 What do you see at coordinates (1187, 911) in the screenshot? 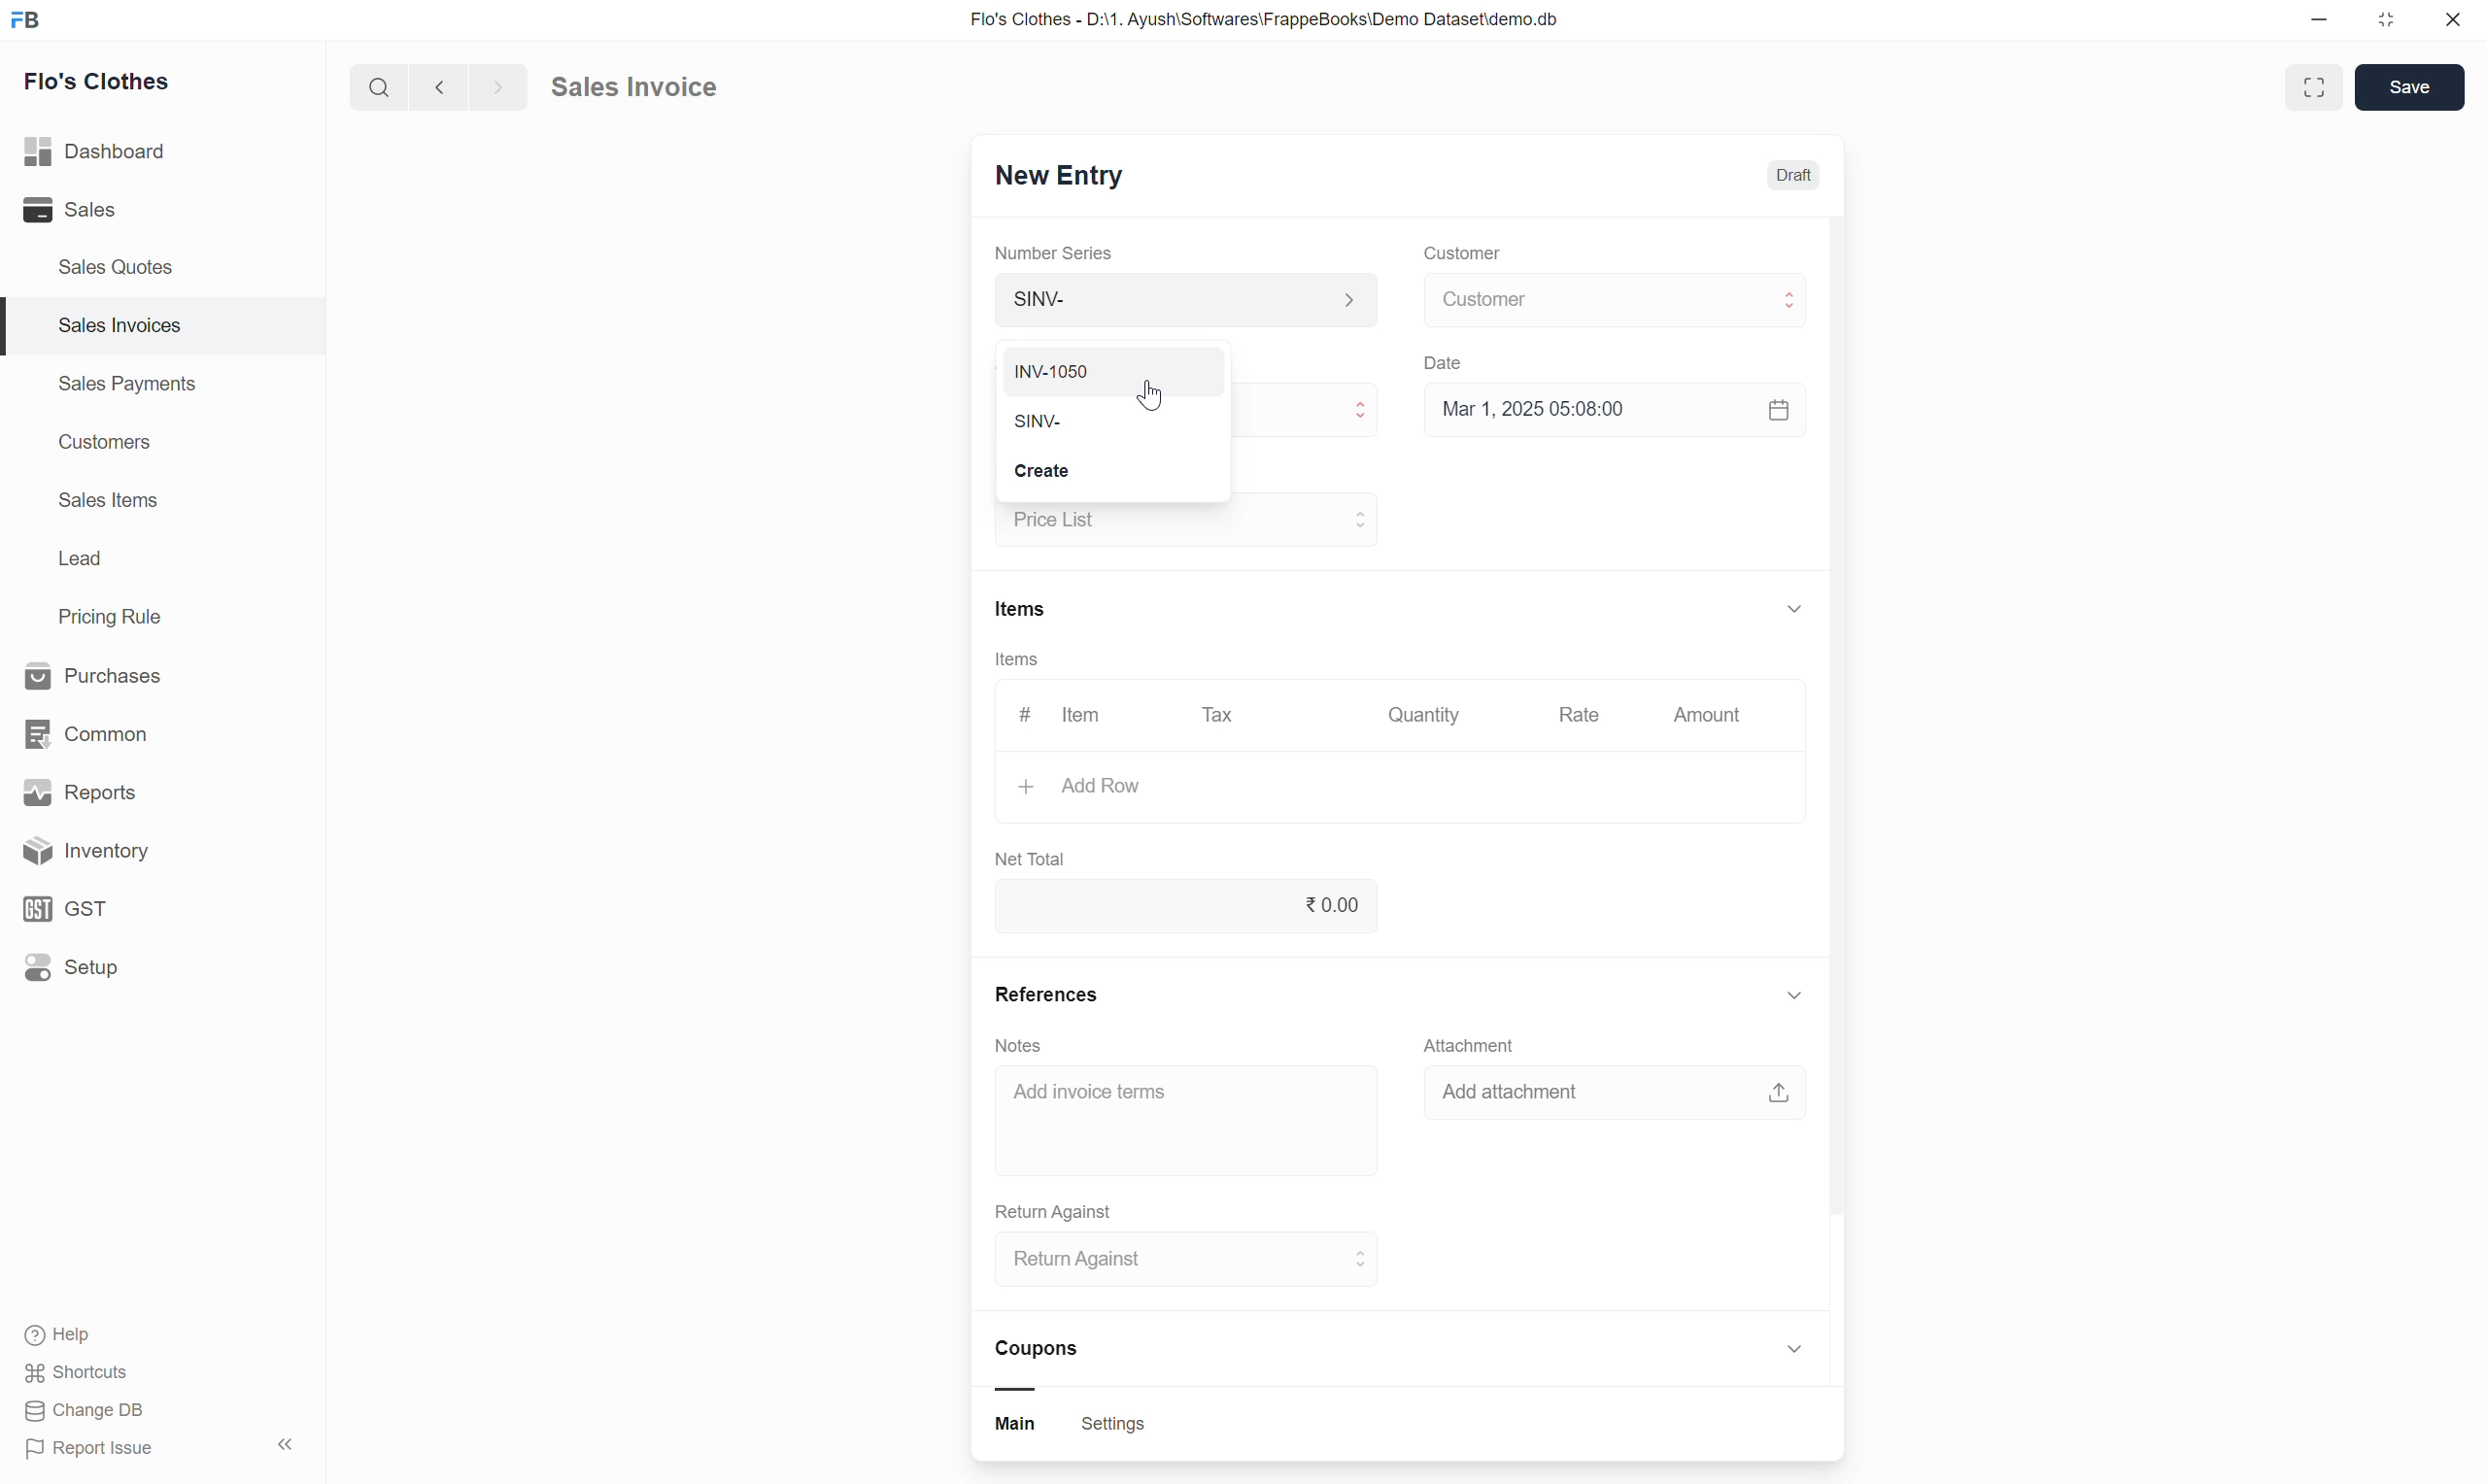
I see `net total input box` at bounding box center [1187, 911].